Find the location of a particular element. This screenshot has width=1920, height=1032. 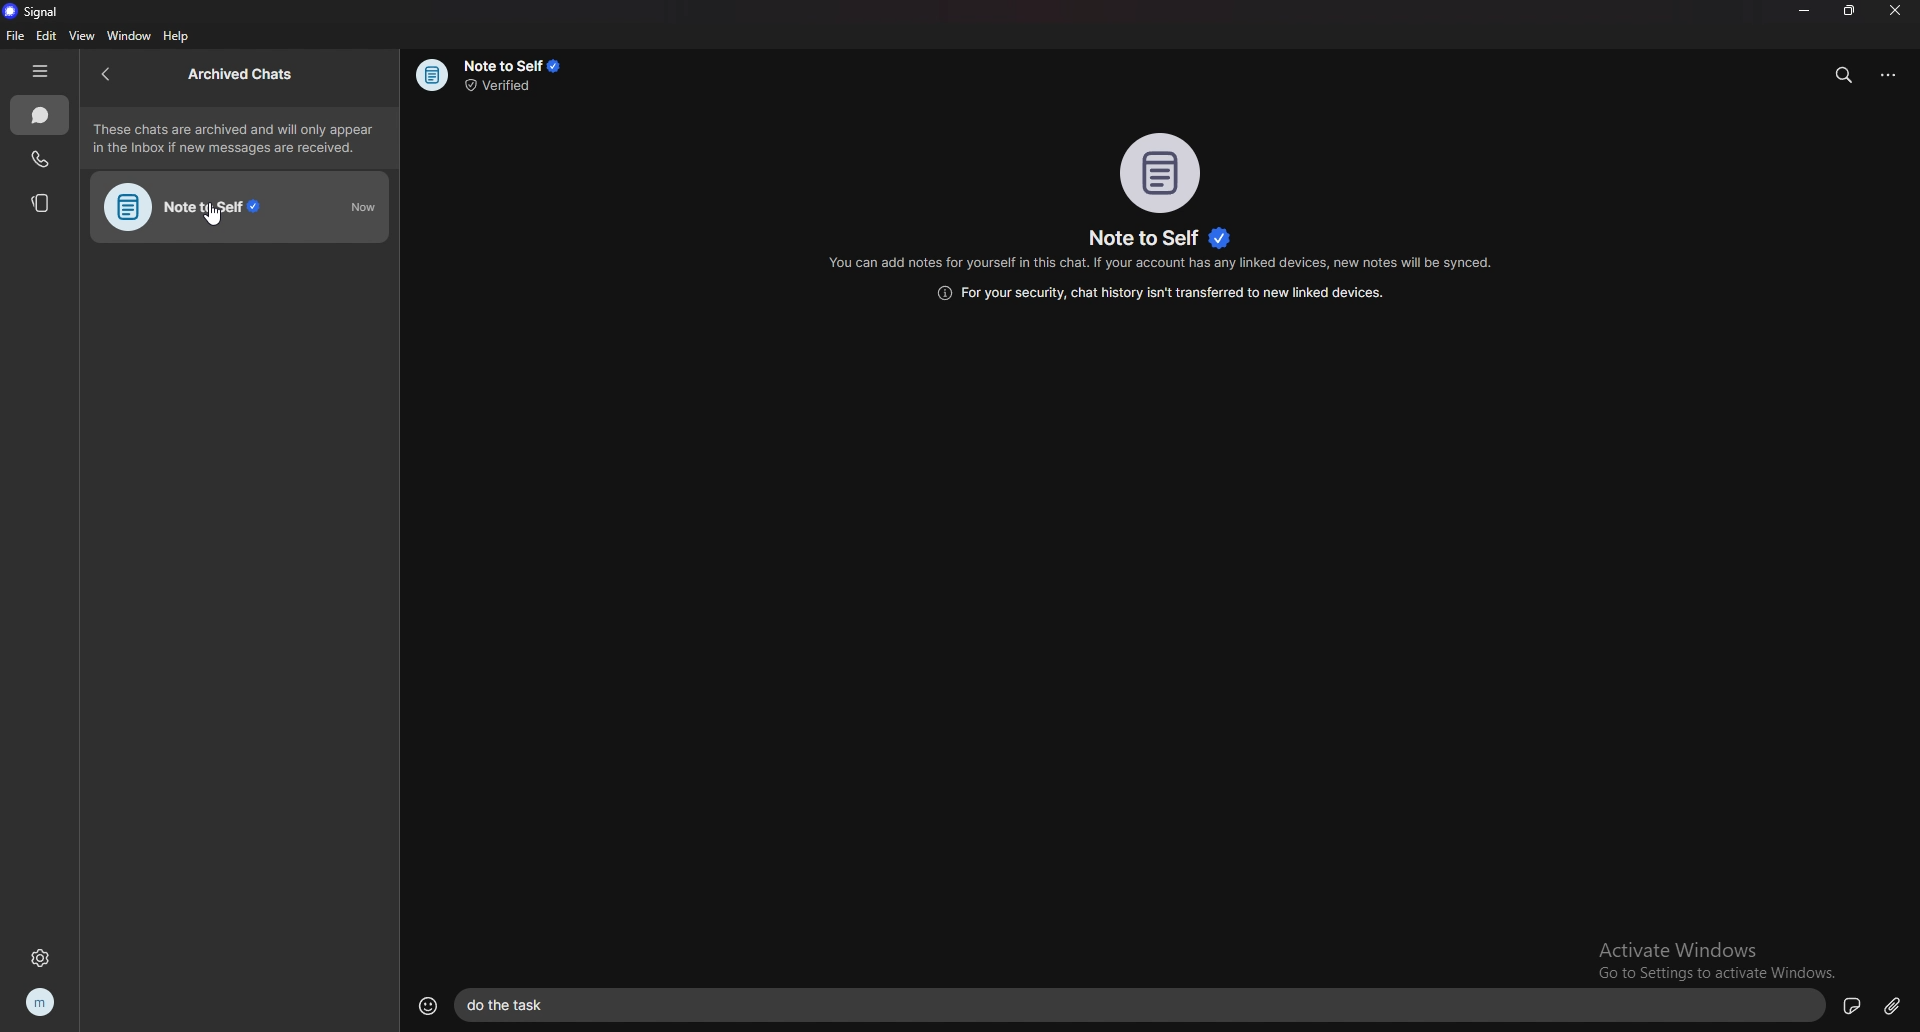

info is located at coordinates (491, 74).